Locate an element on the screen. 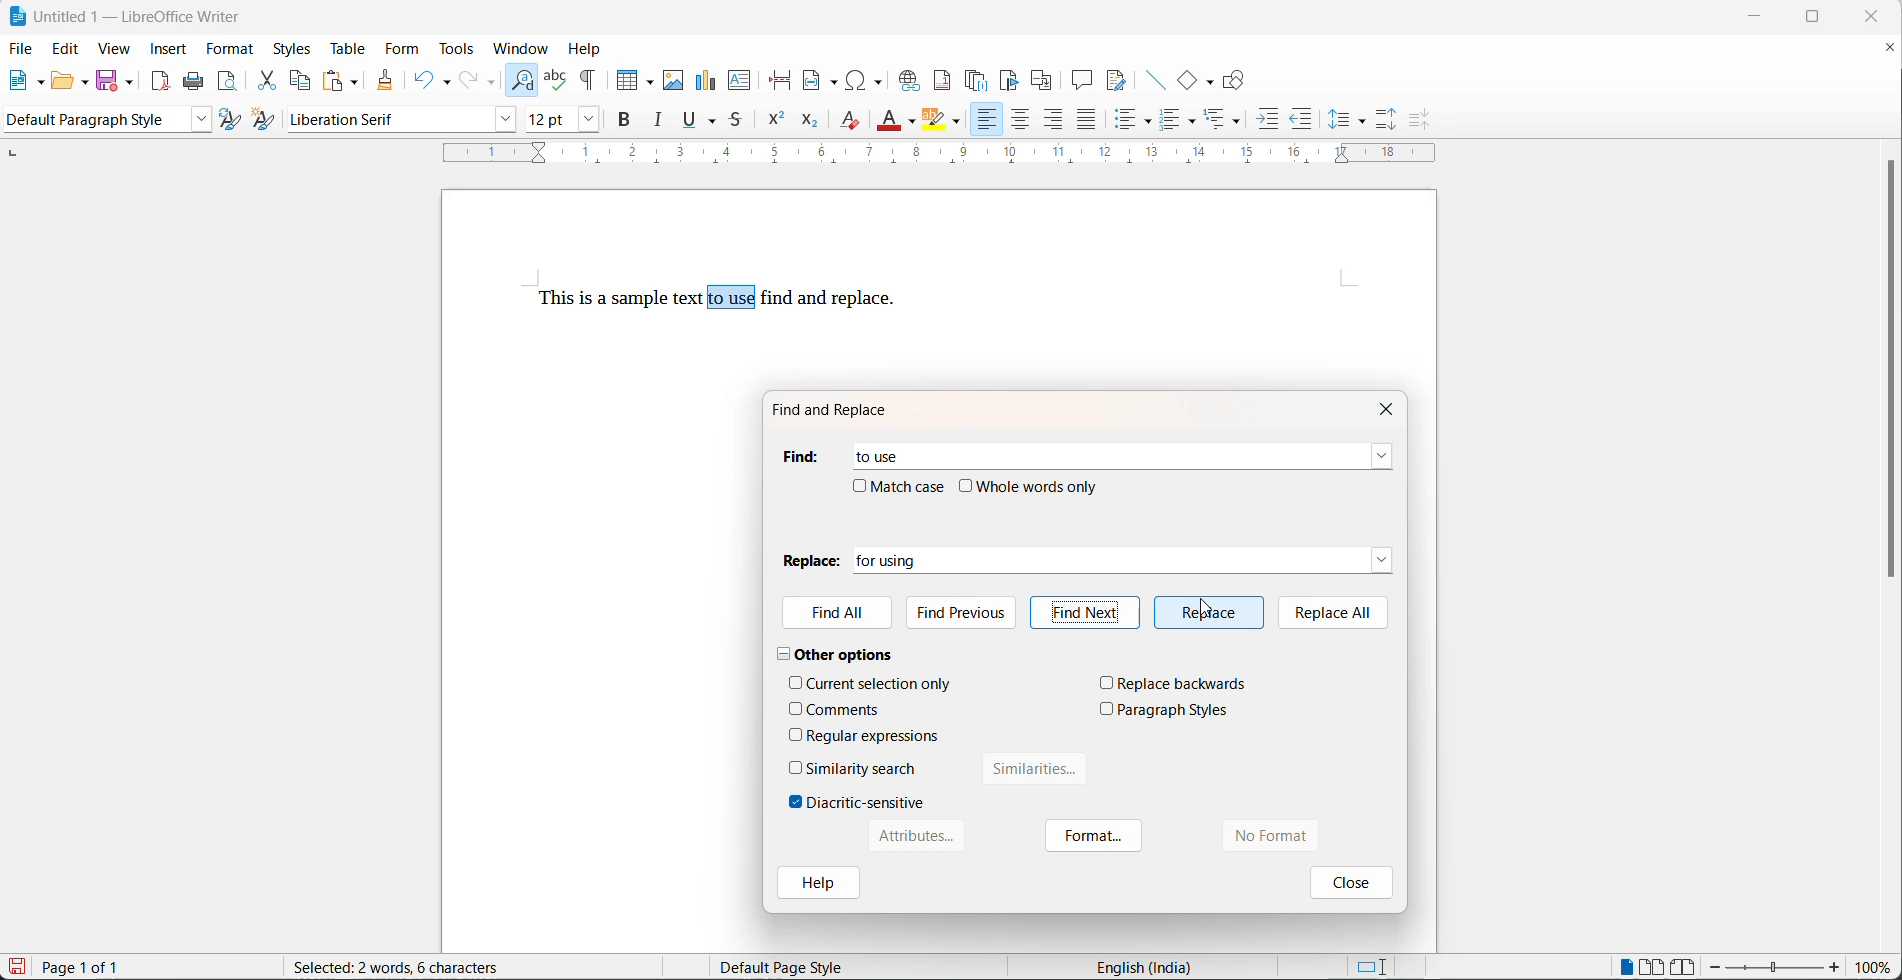  line spacing is located at coordinates (1363, 122).